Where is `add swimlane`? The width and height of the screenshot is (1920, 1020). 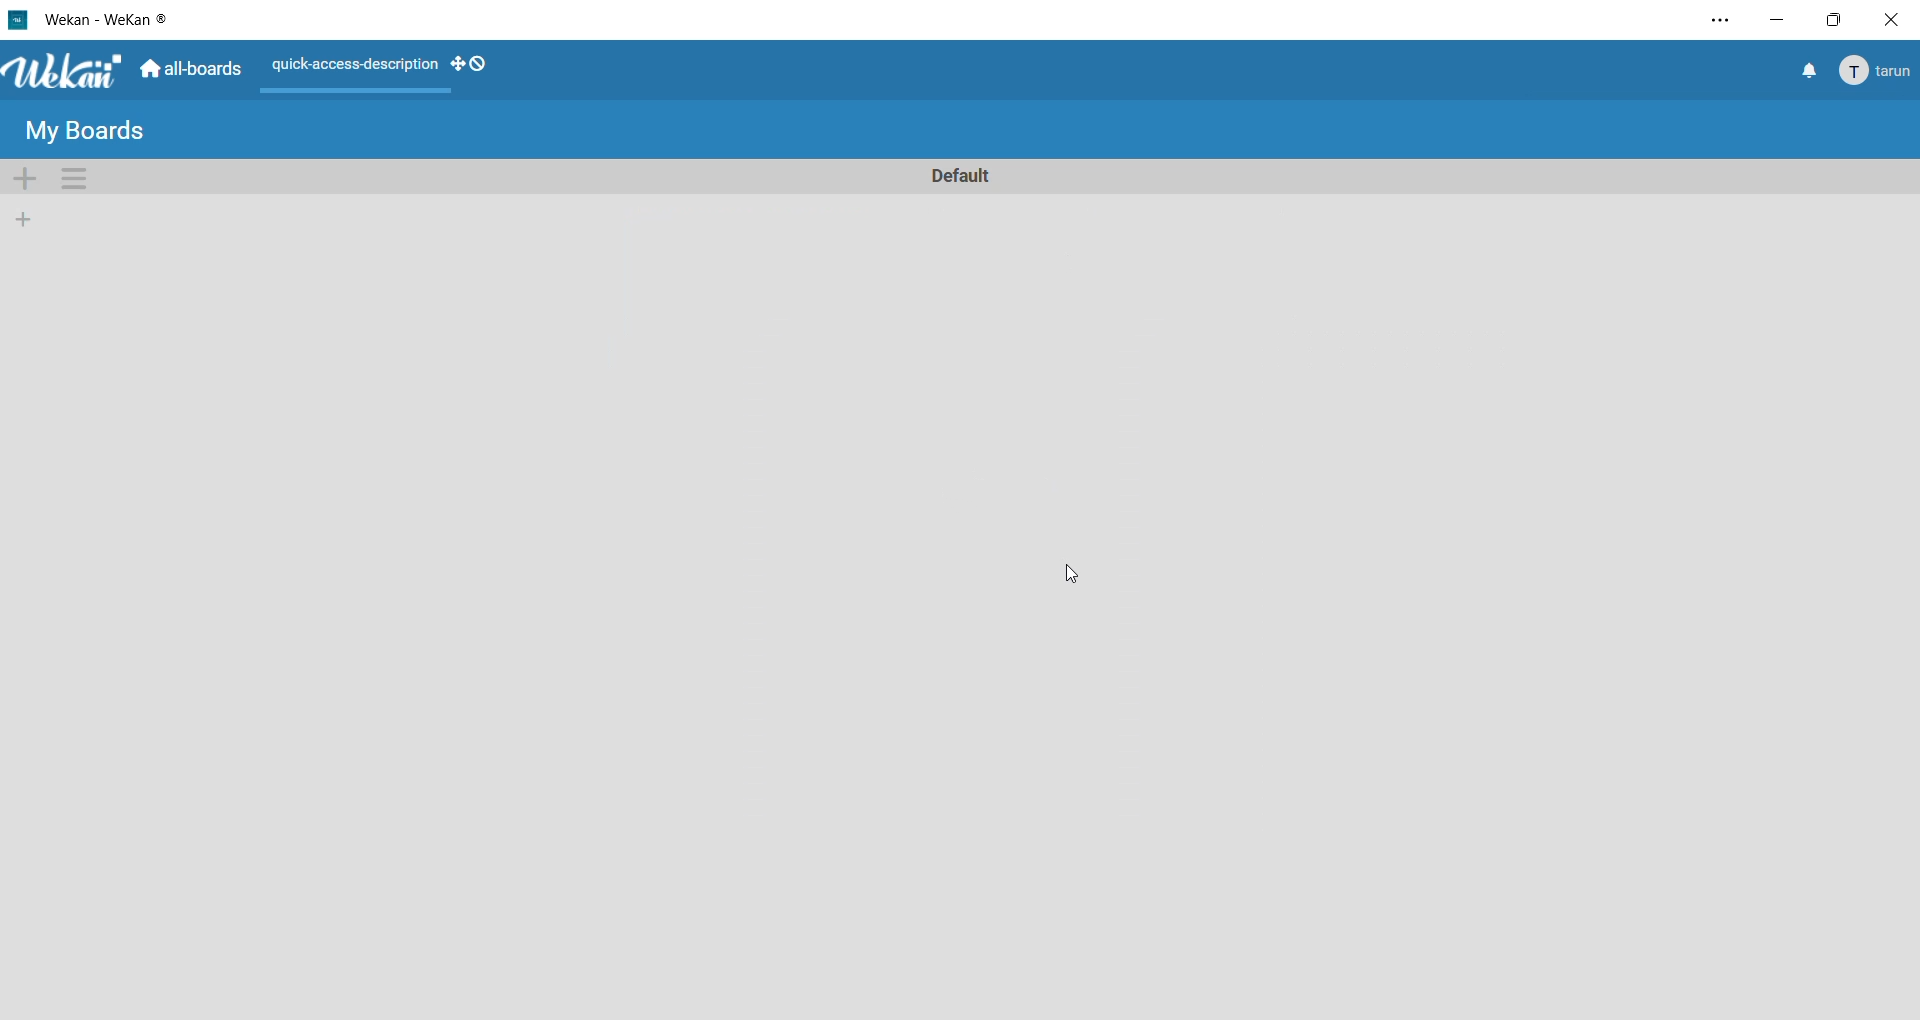 add swimlane is located at coordinates (24, 178).